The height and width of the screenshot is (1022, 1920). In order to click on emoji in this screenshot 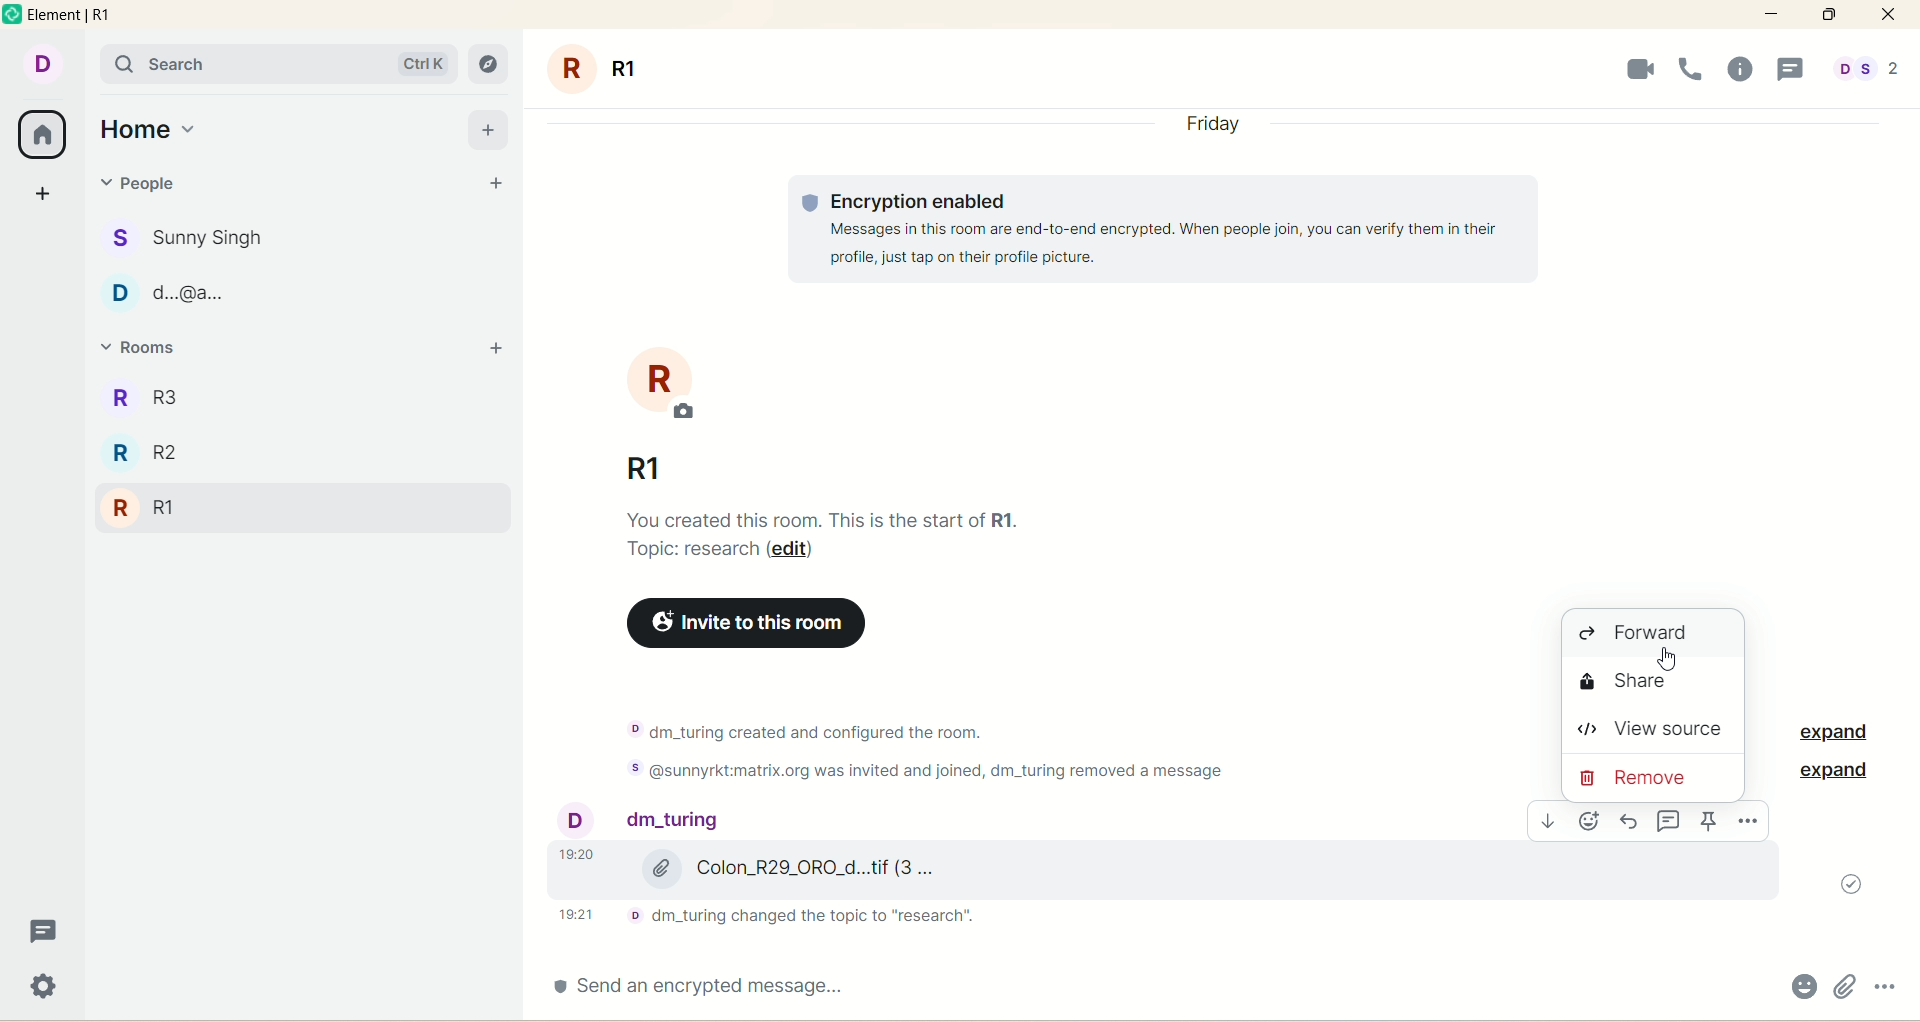, I will do `click(1801, 989)`.